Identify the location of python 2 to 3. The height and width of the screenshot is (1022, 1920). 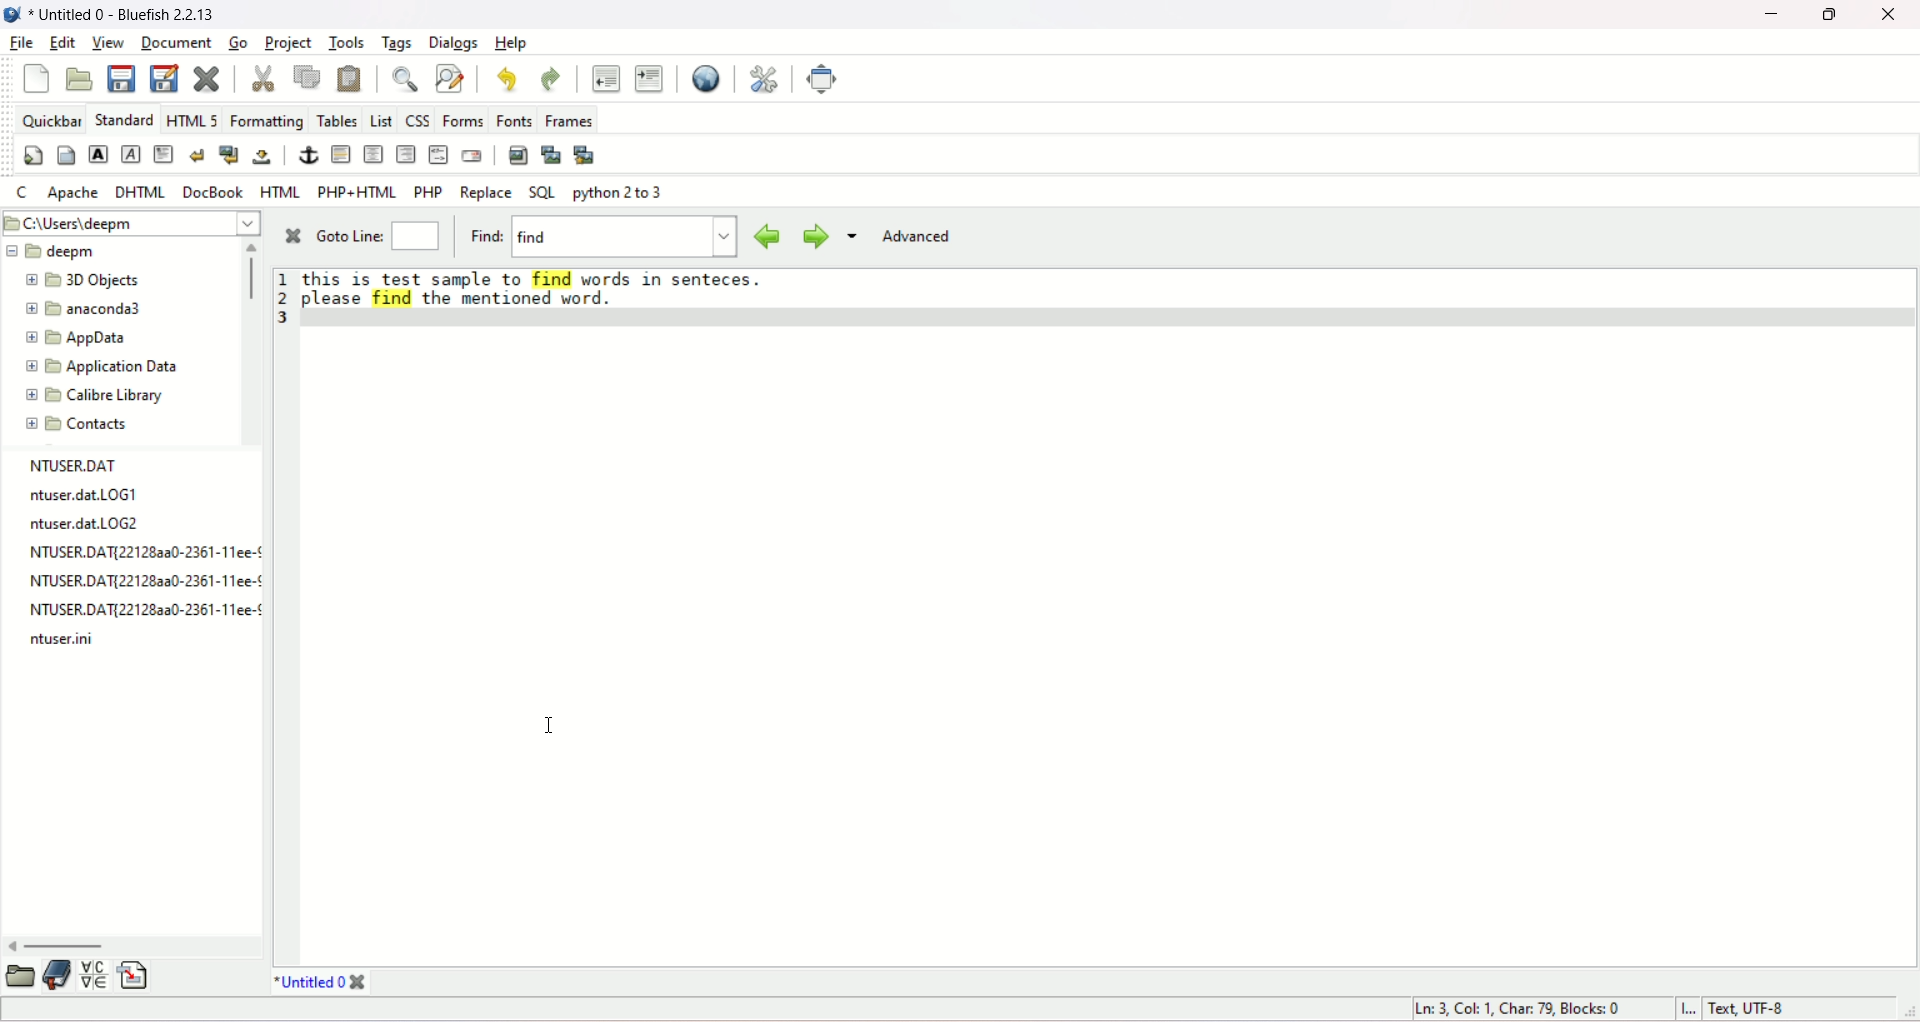
(618, 193).